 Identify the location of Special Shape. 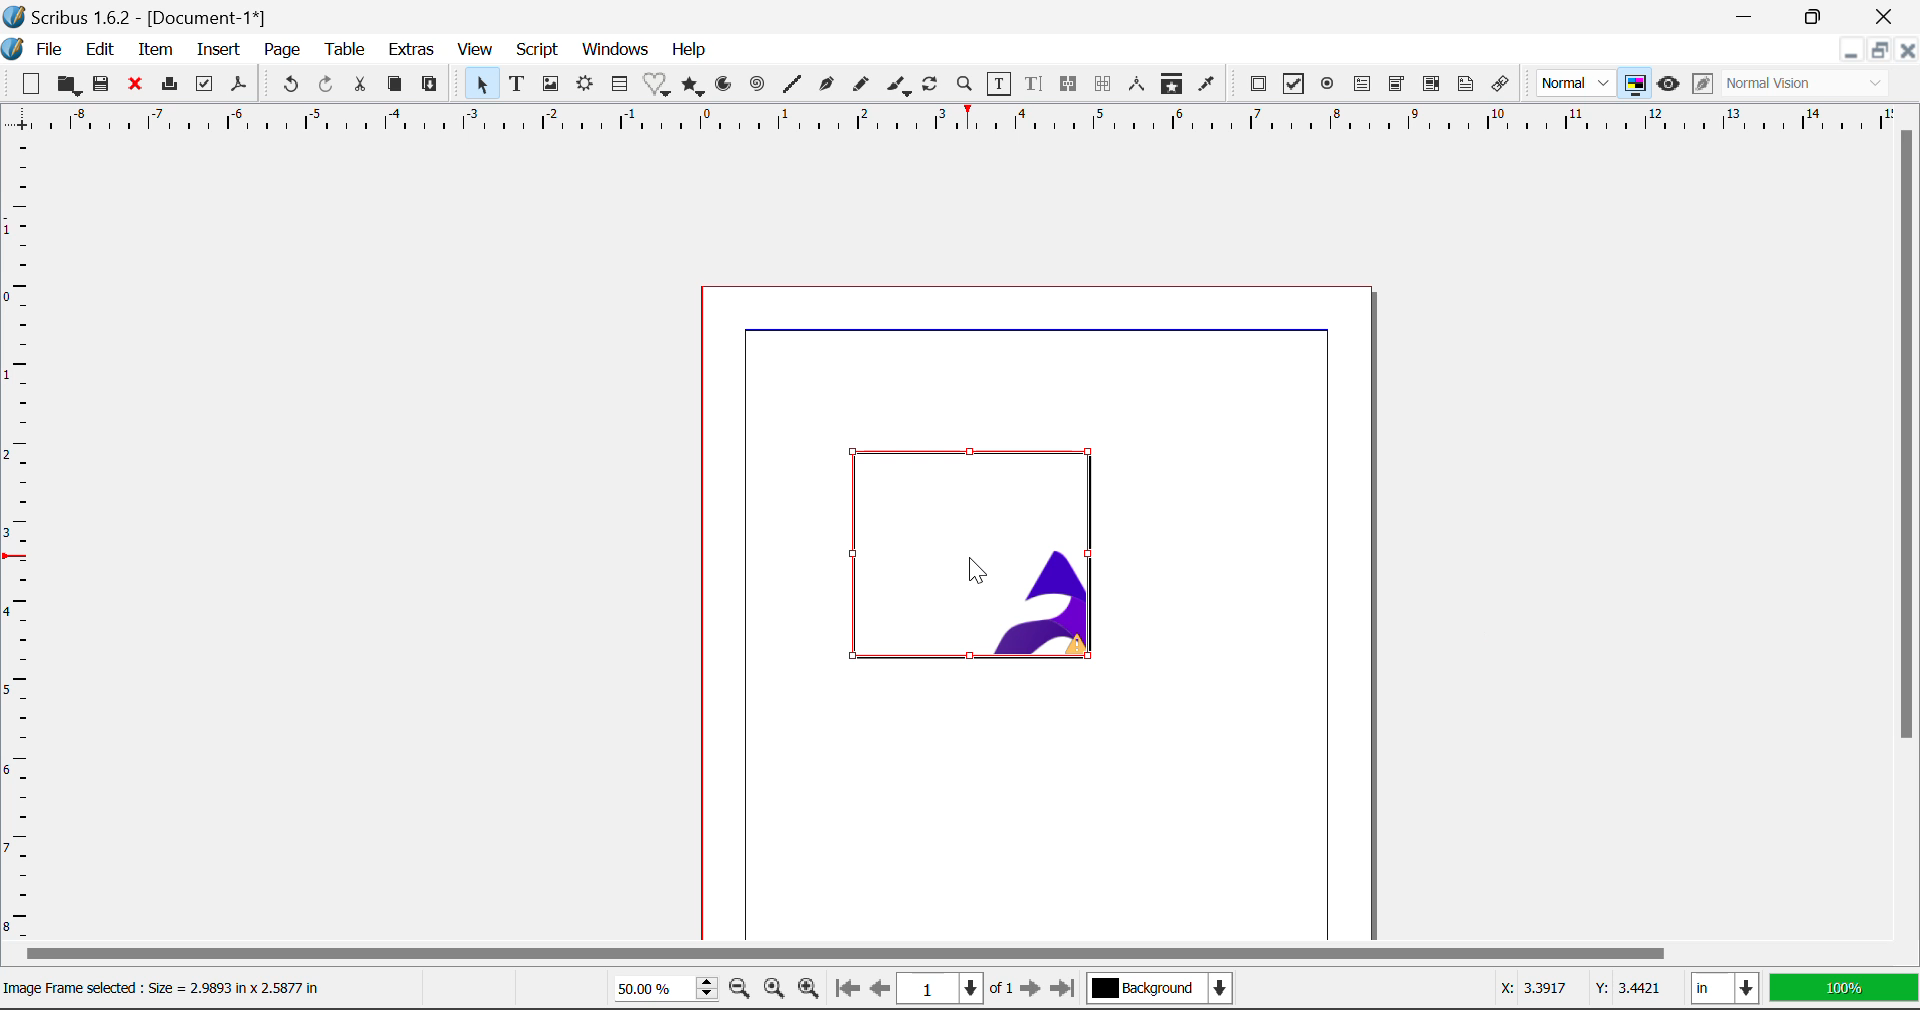
(655, 84).